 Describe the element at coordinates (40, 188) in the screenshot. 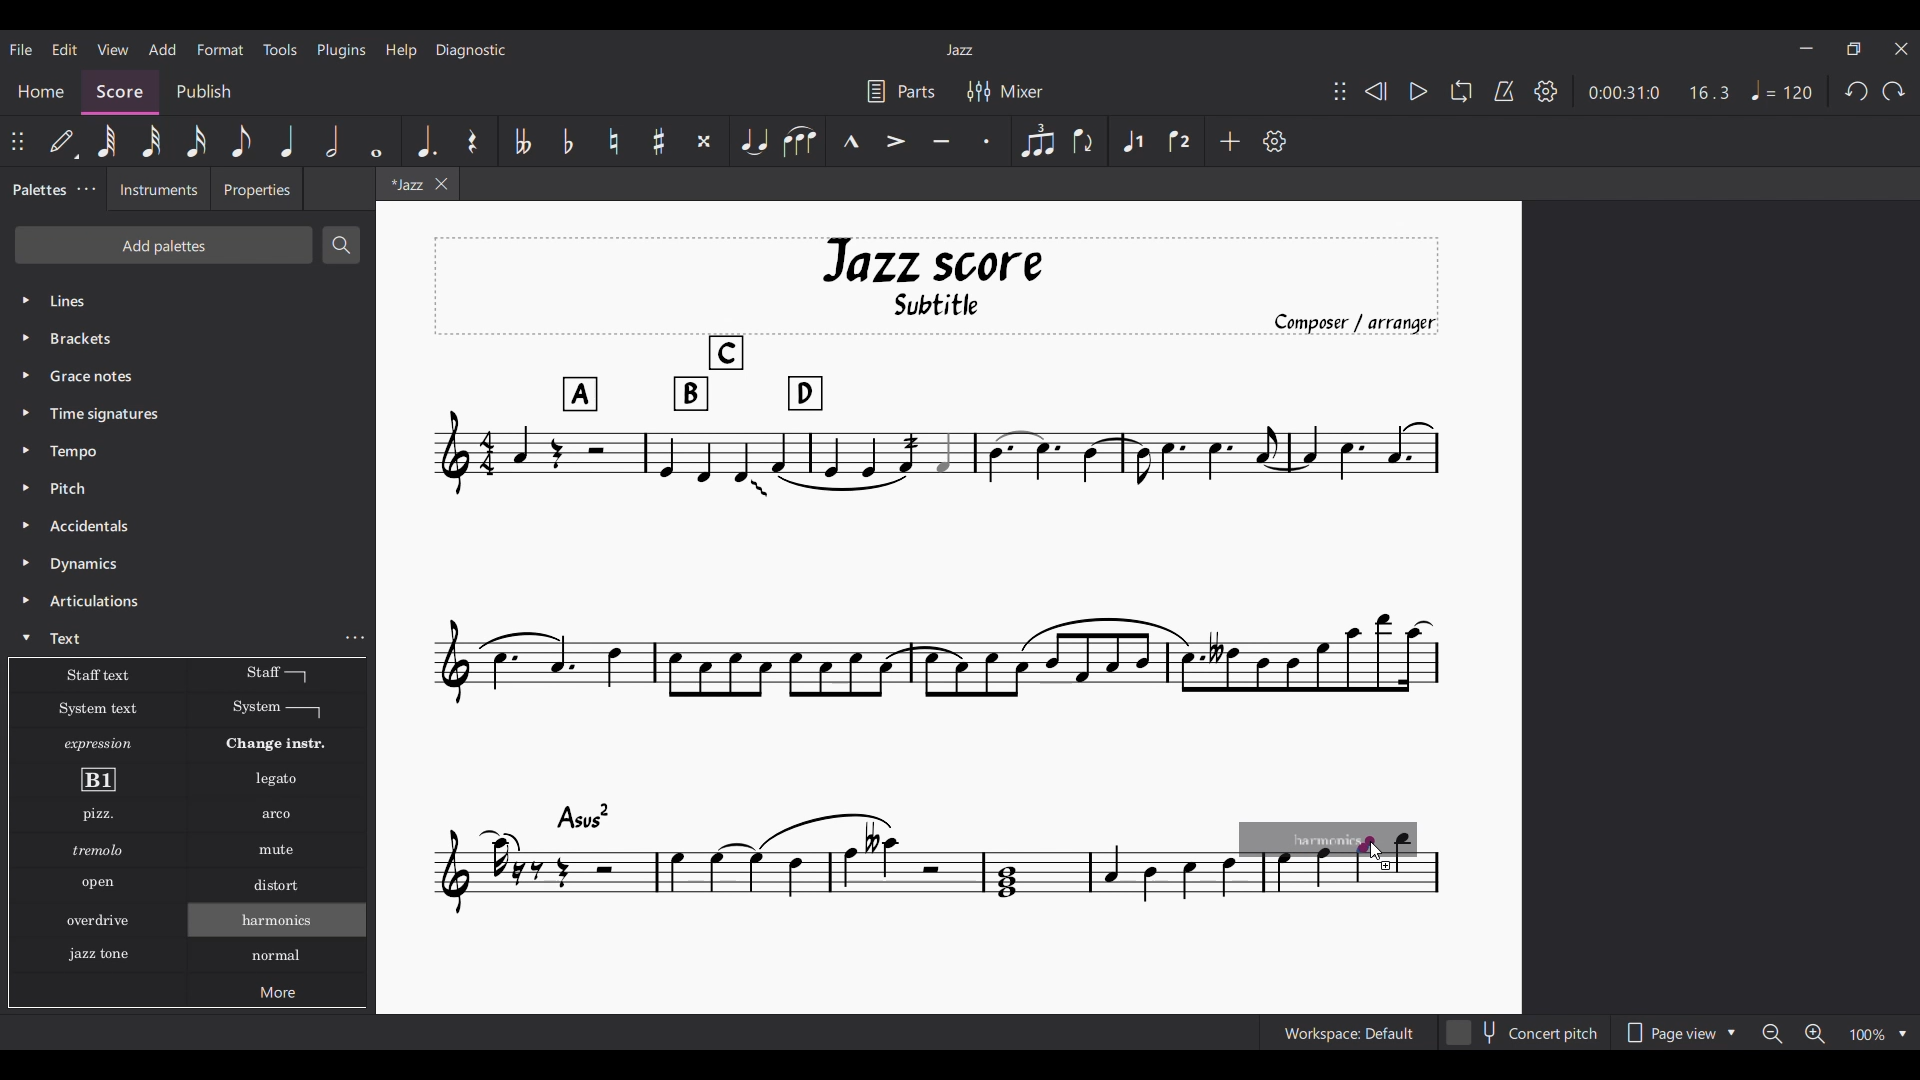

I see `Palettes` at that location.